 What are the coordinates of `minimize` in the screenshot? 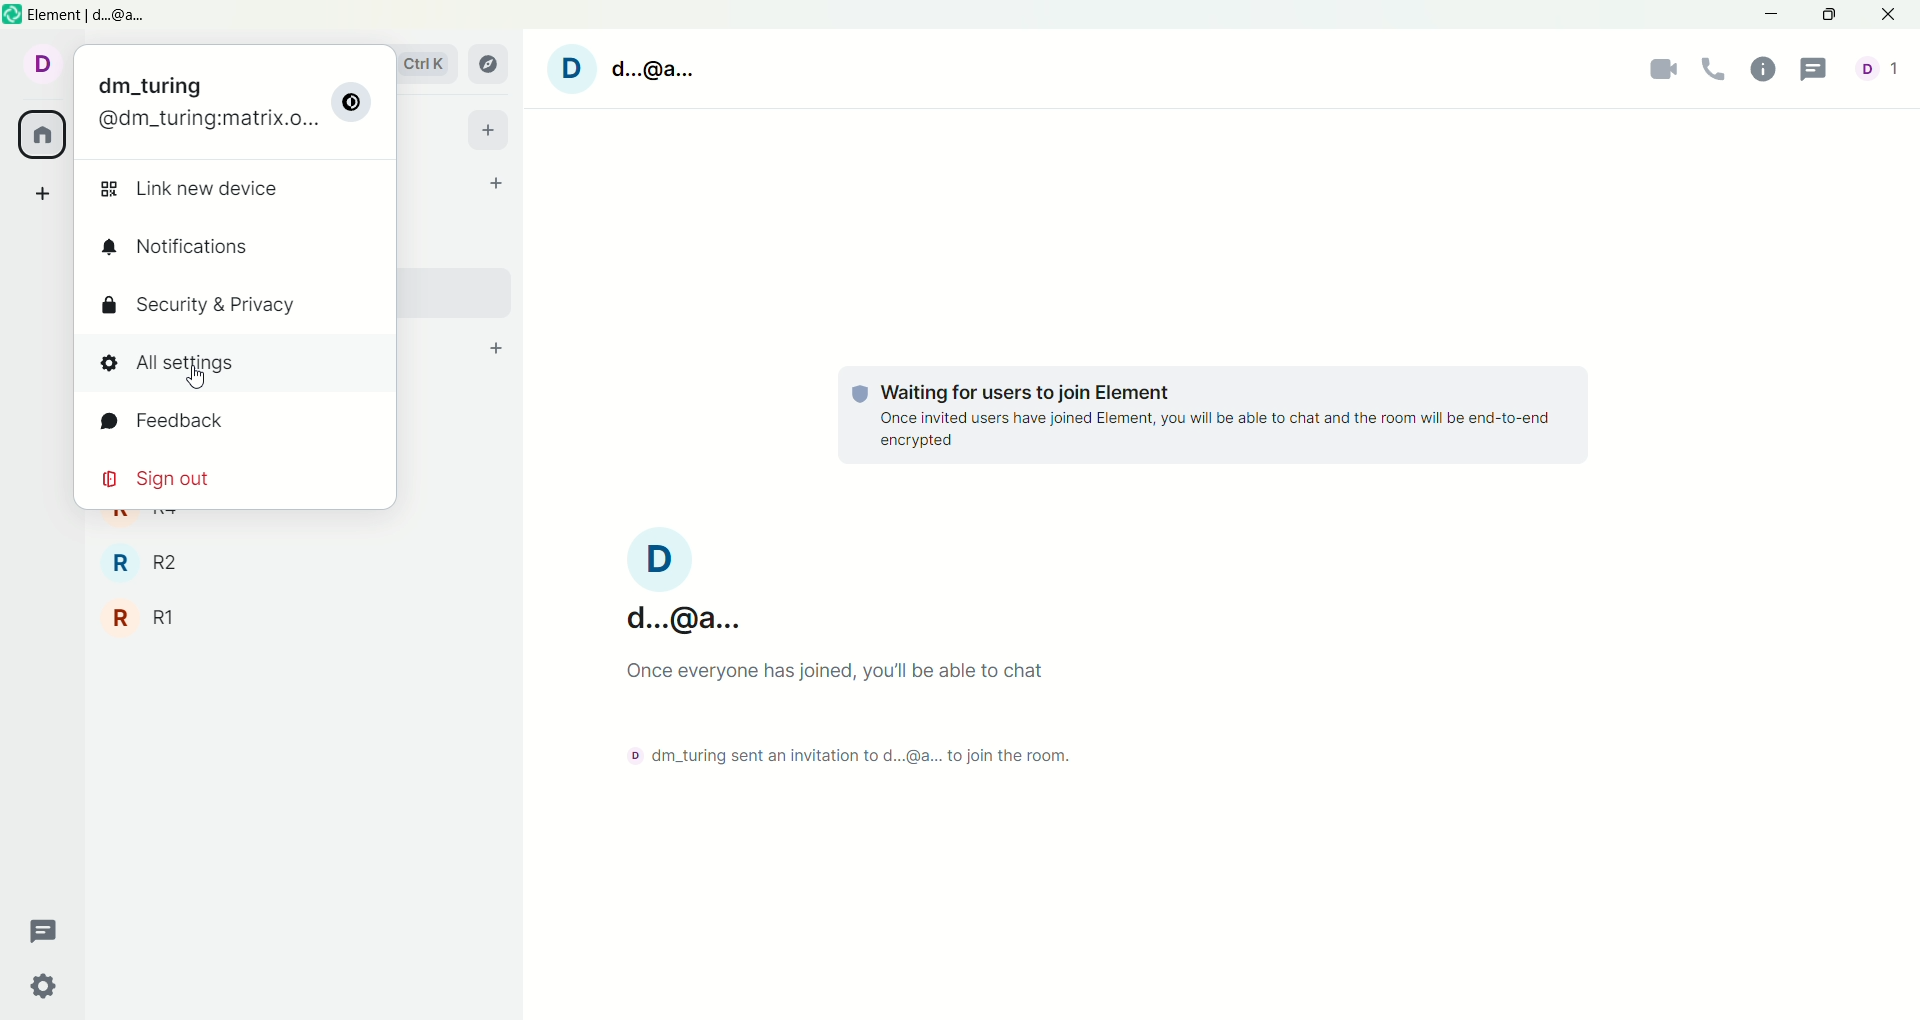 It's located at (1773, 17).